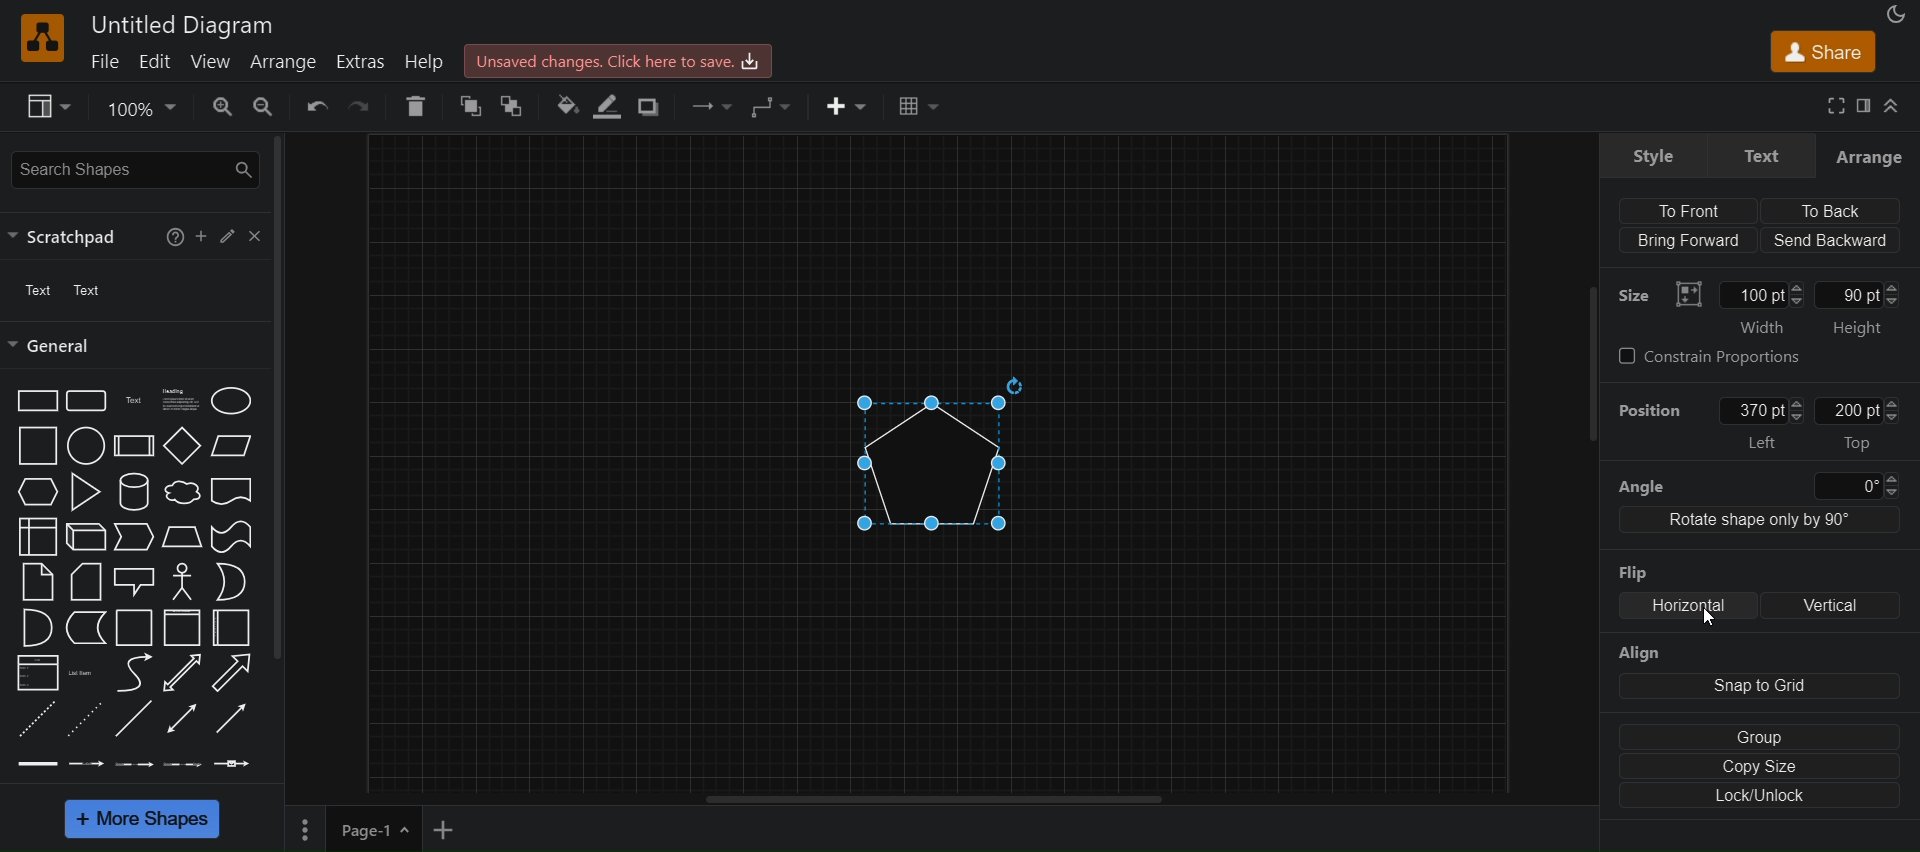 The width and height of the screenshot is (1920, 852). What do you see at coordinates (183, 582) in the screenshot?
I see `Actor` at bounding box center [183, 582].